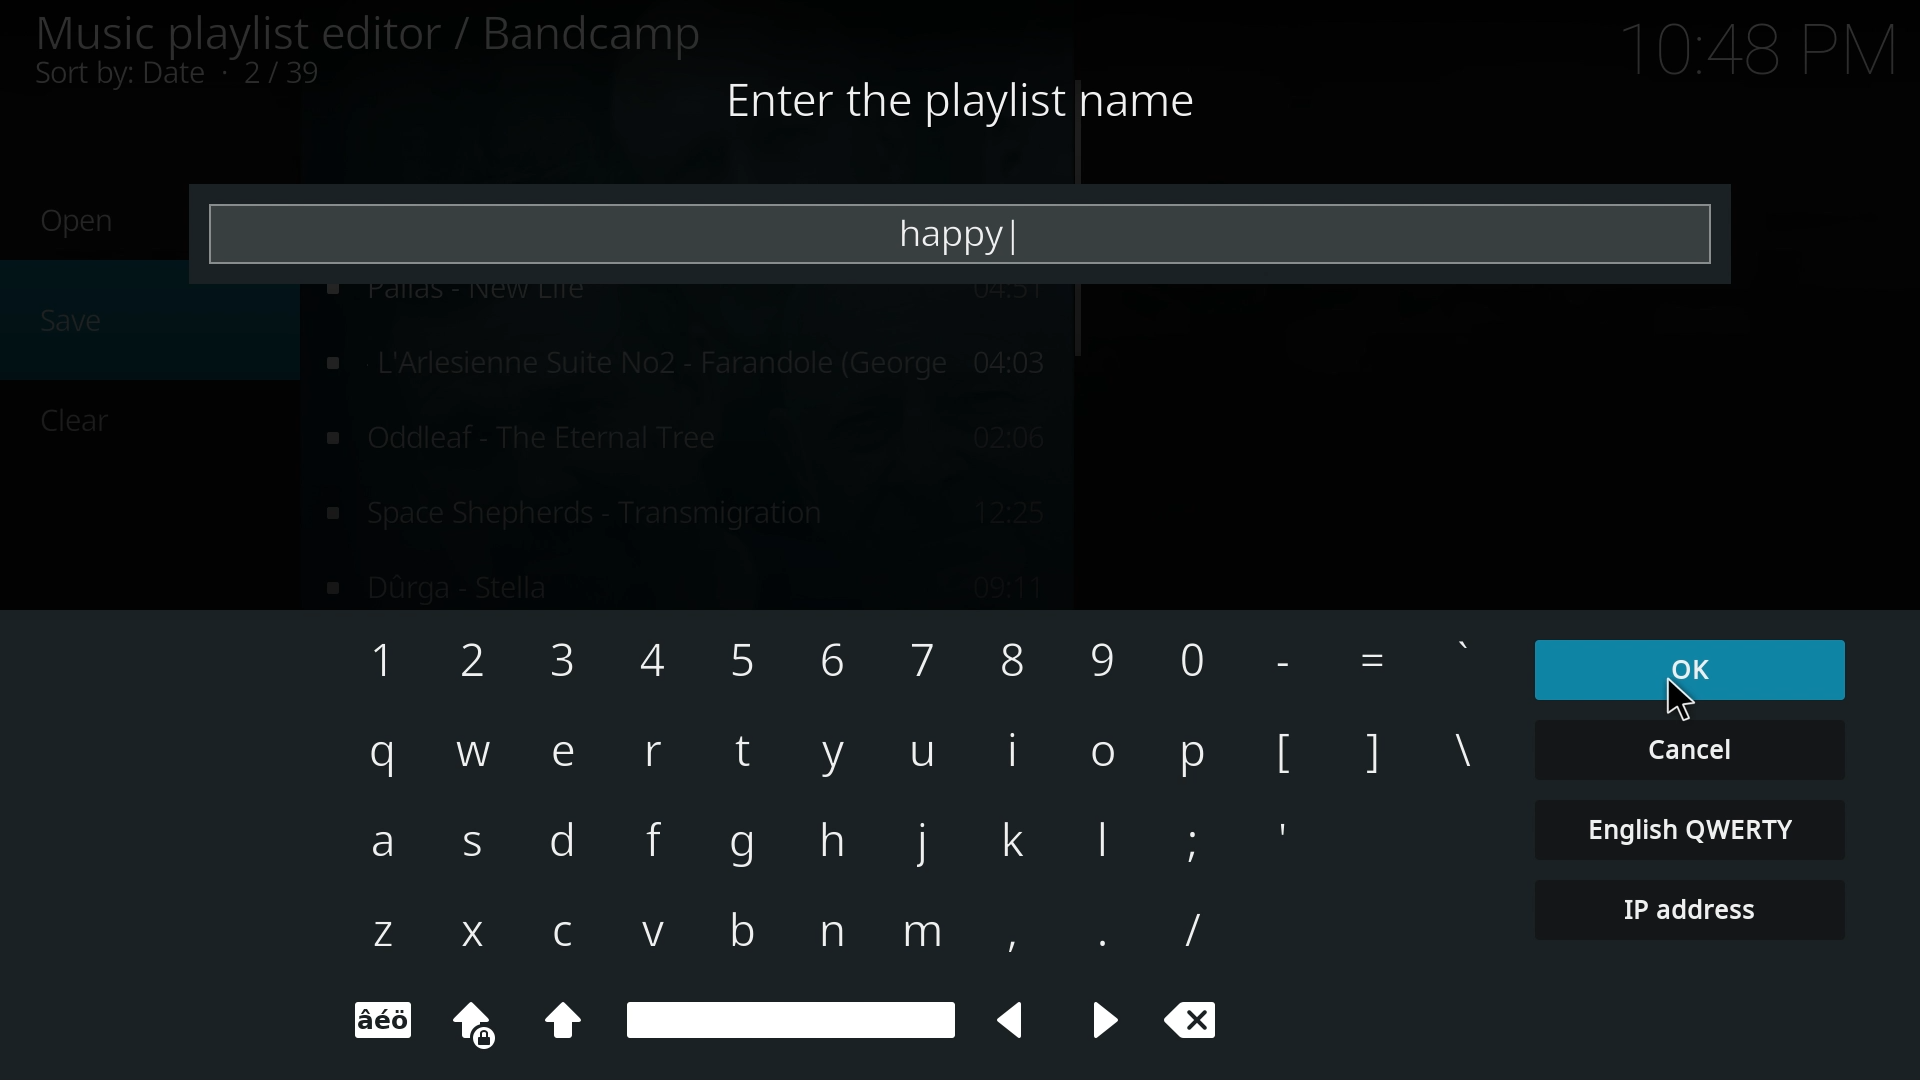 This screenshot has width=1920, height=1080. Describe the element at coordinates (912, 840) in the screenshot. I see `Keyboard` at that location.